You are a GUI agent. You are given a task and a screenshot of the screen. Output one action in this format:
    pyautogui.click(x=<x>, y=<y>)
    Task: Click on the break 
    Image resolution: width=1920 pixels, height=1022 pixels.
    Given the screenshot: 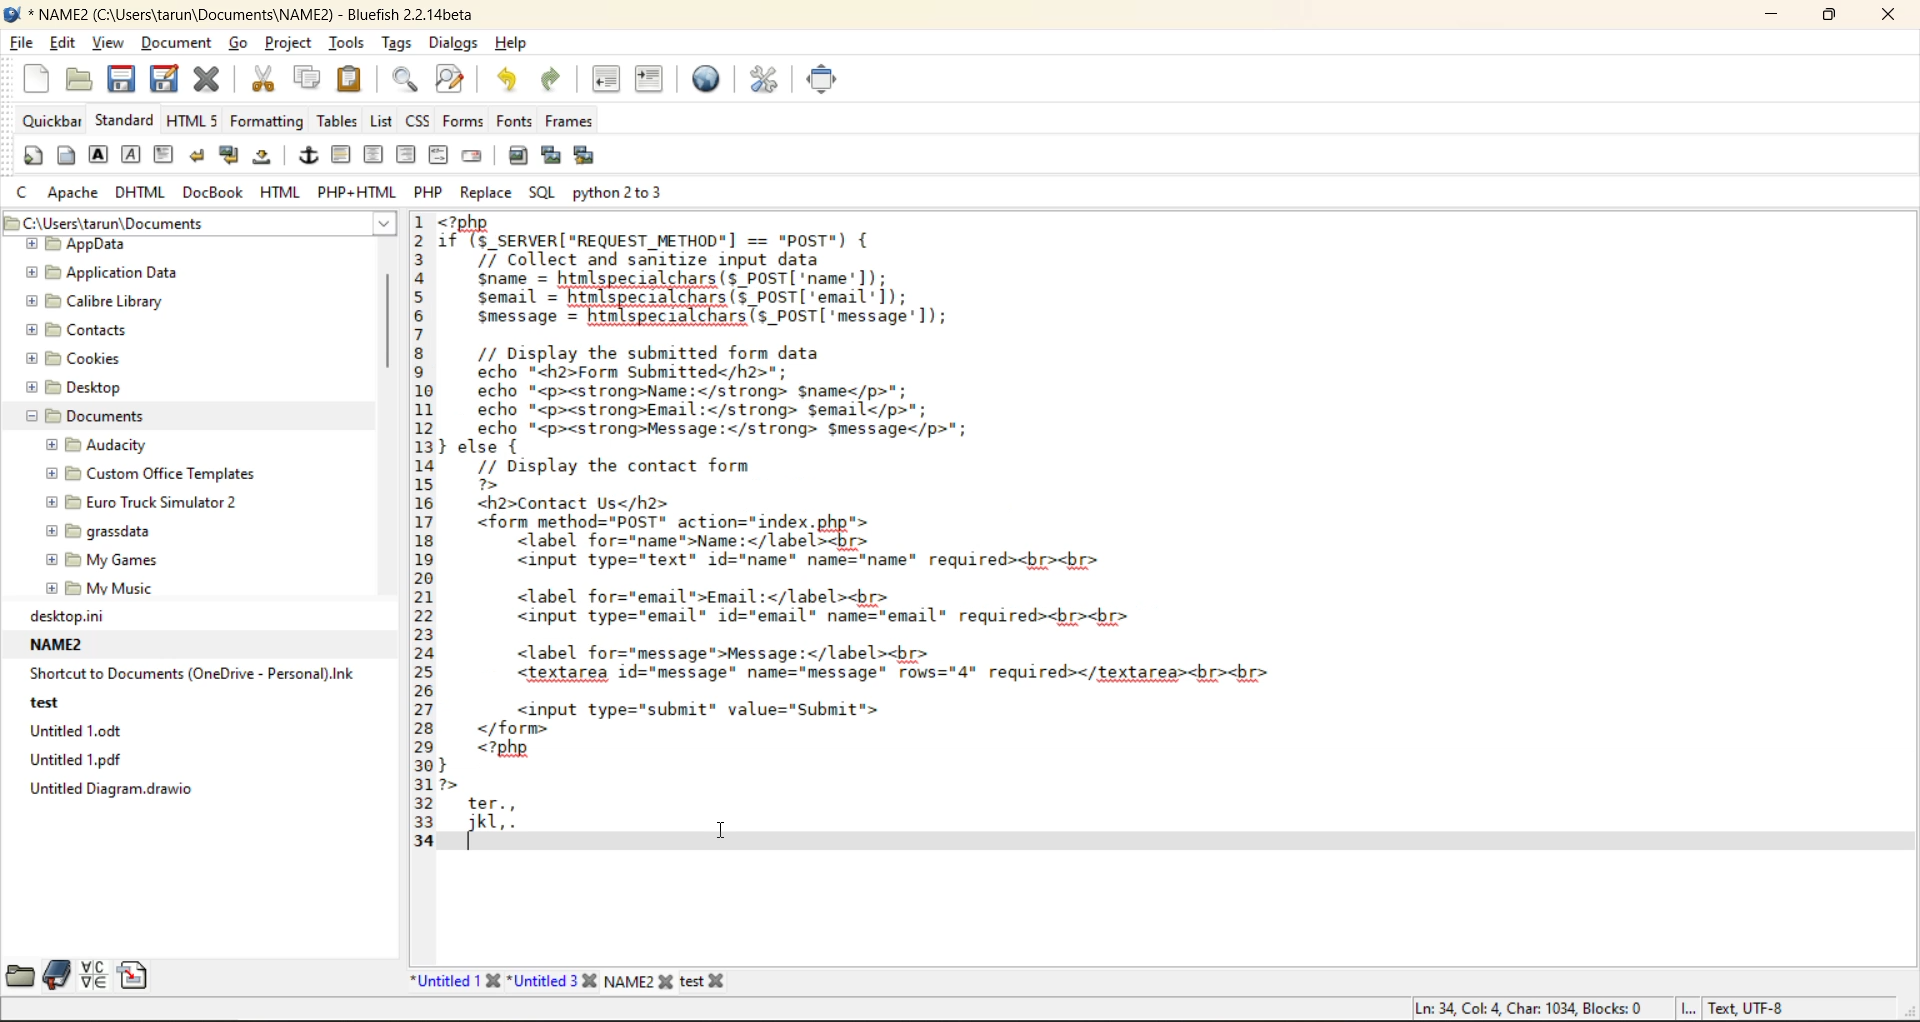 What is the action you would take?
    pyautogui.click(x=197, y=156)
    